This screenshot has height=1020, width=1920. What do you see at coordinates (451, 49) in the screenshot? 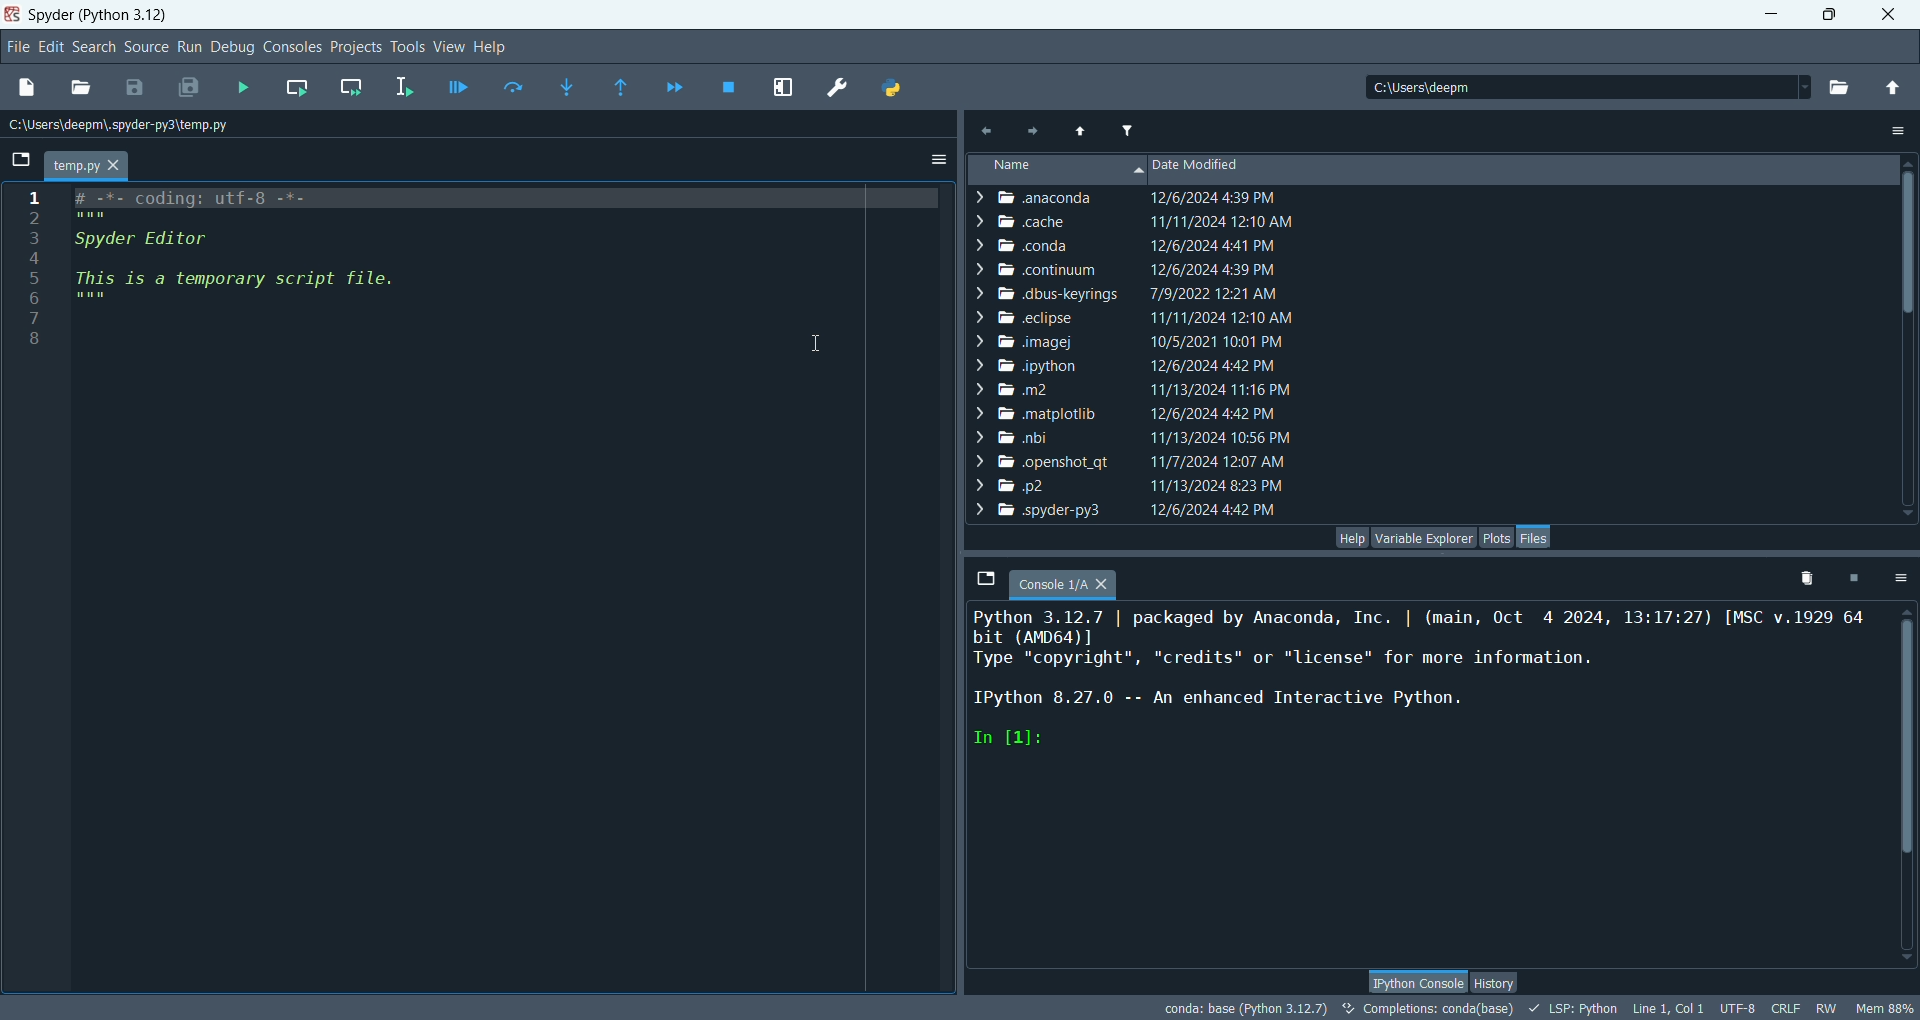
I see `view` at bounding box center [451, 49].